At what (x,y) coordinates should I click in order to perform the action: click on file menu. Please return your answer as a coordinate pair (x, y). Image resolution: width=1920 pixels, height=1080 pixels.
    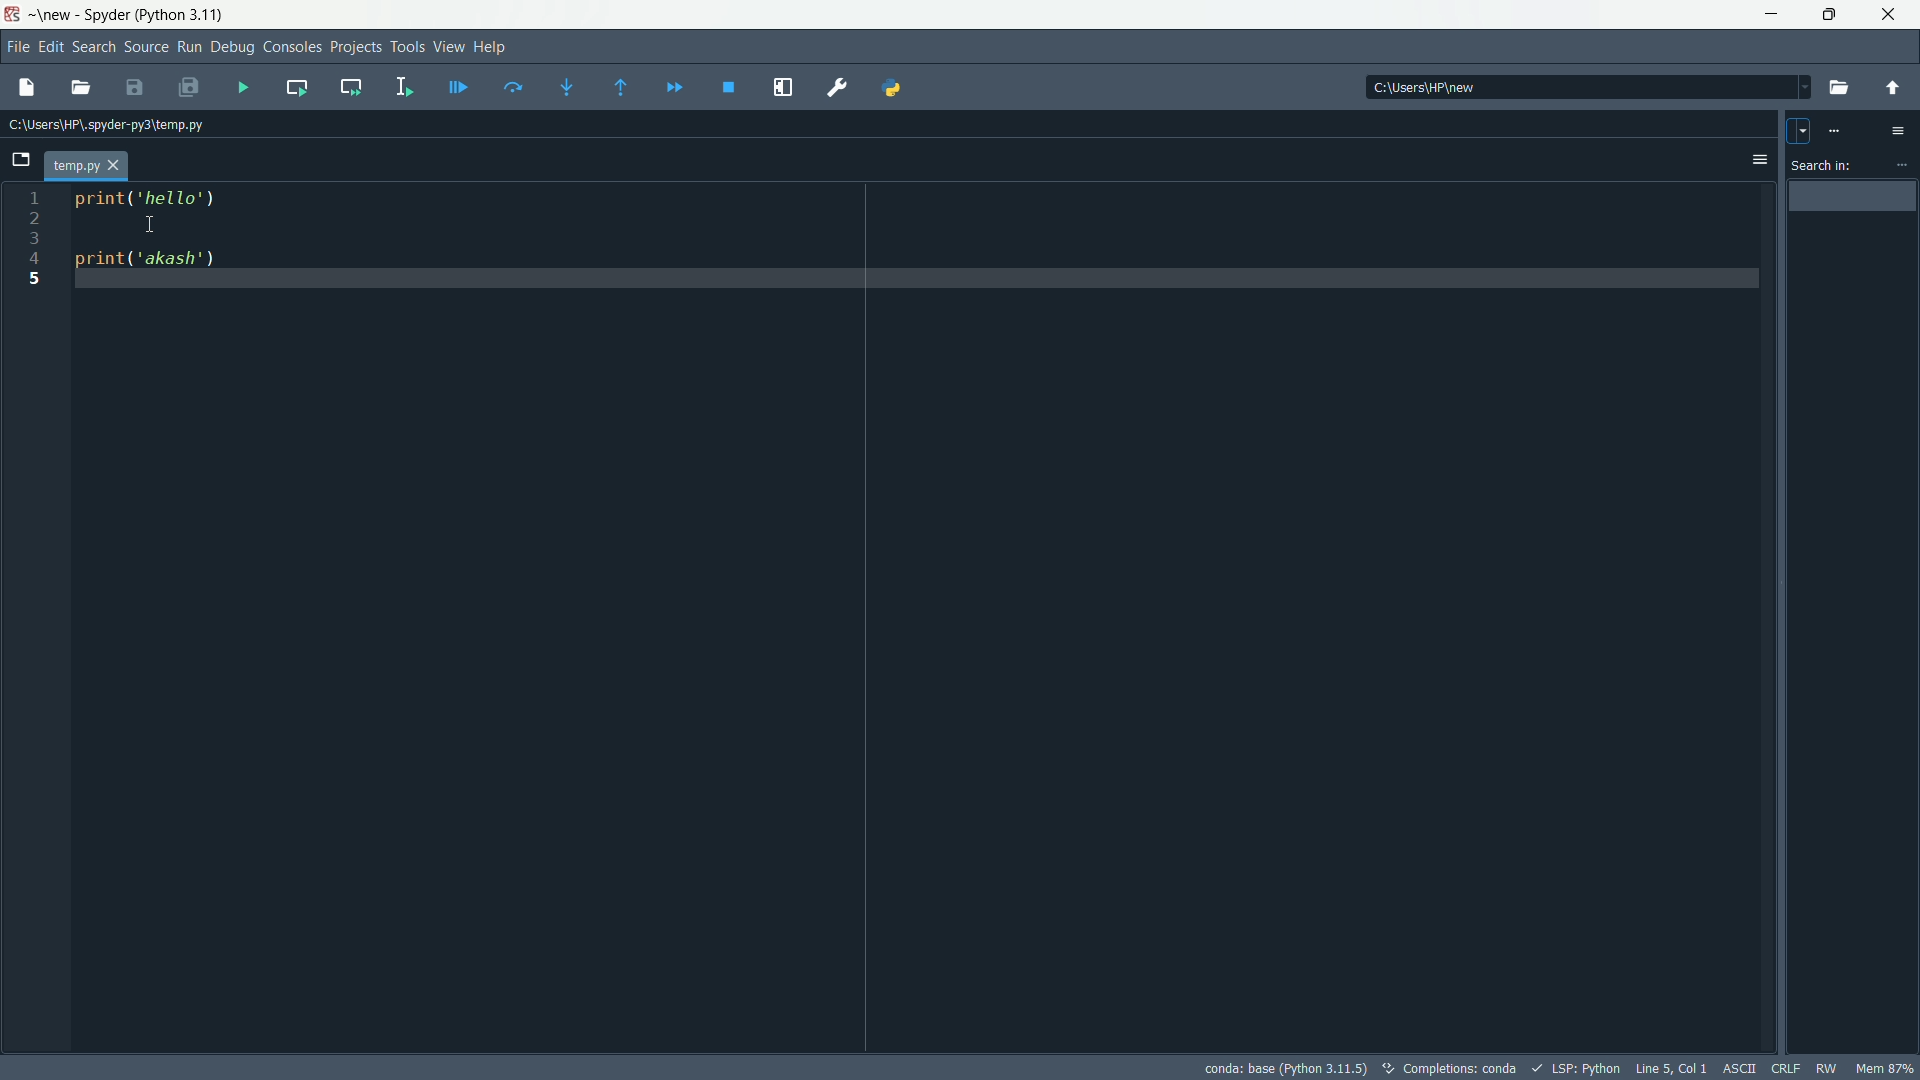
    Looking at the image, I should click on (16, 46).